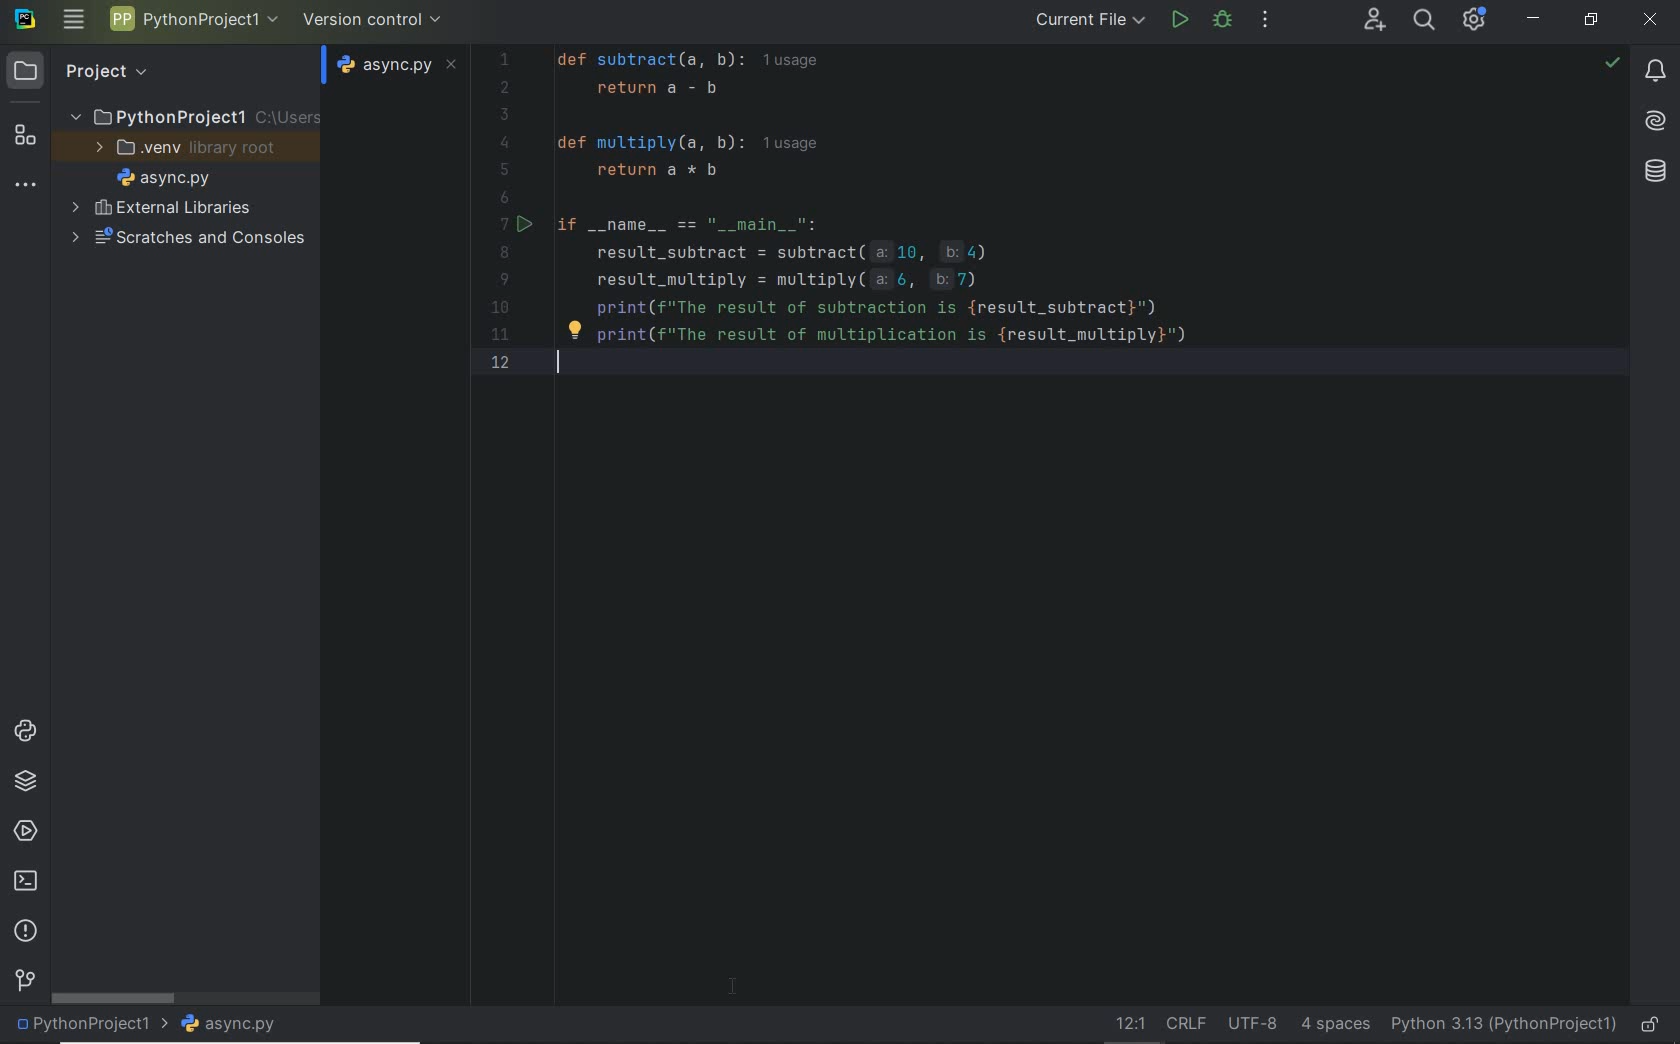  I want to click on RESTORE DOWN, so click(1591, 22).